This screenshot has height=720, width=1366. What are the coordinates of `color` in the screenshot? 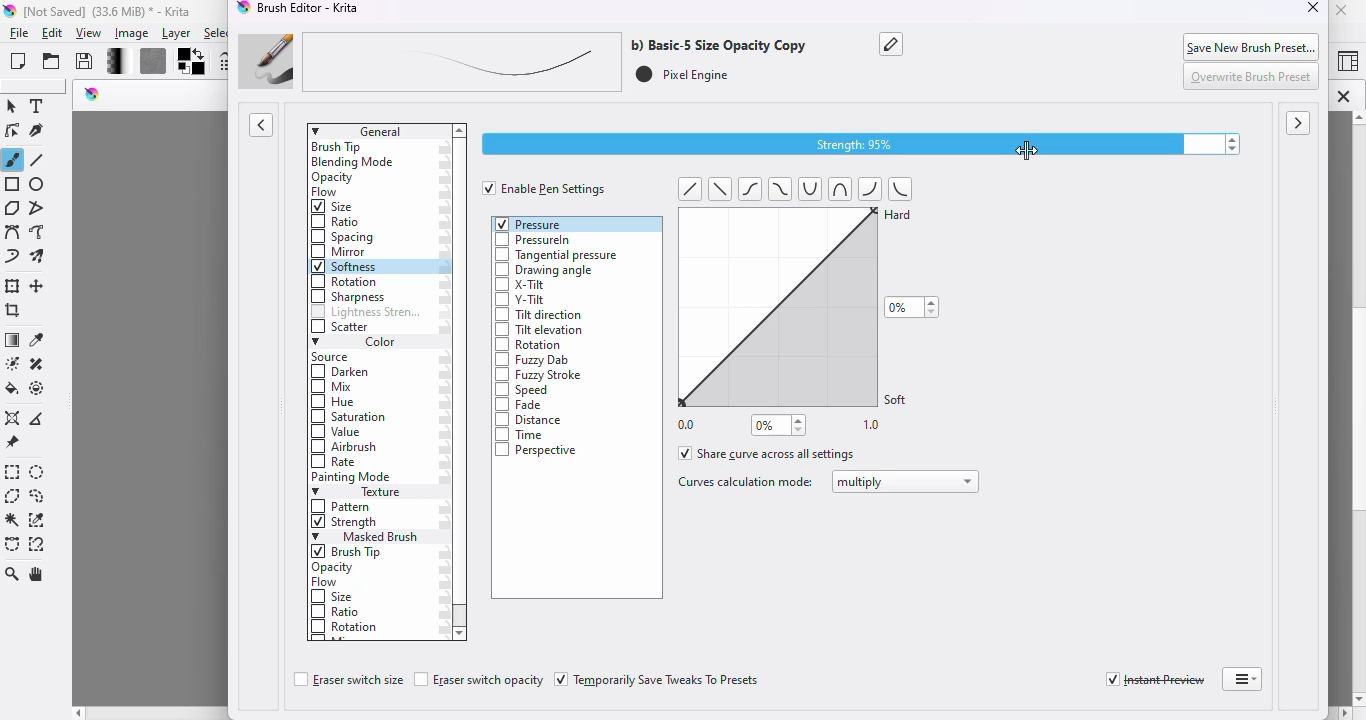 It's located at (355, 343).